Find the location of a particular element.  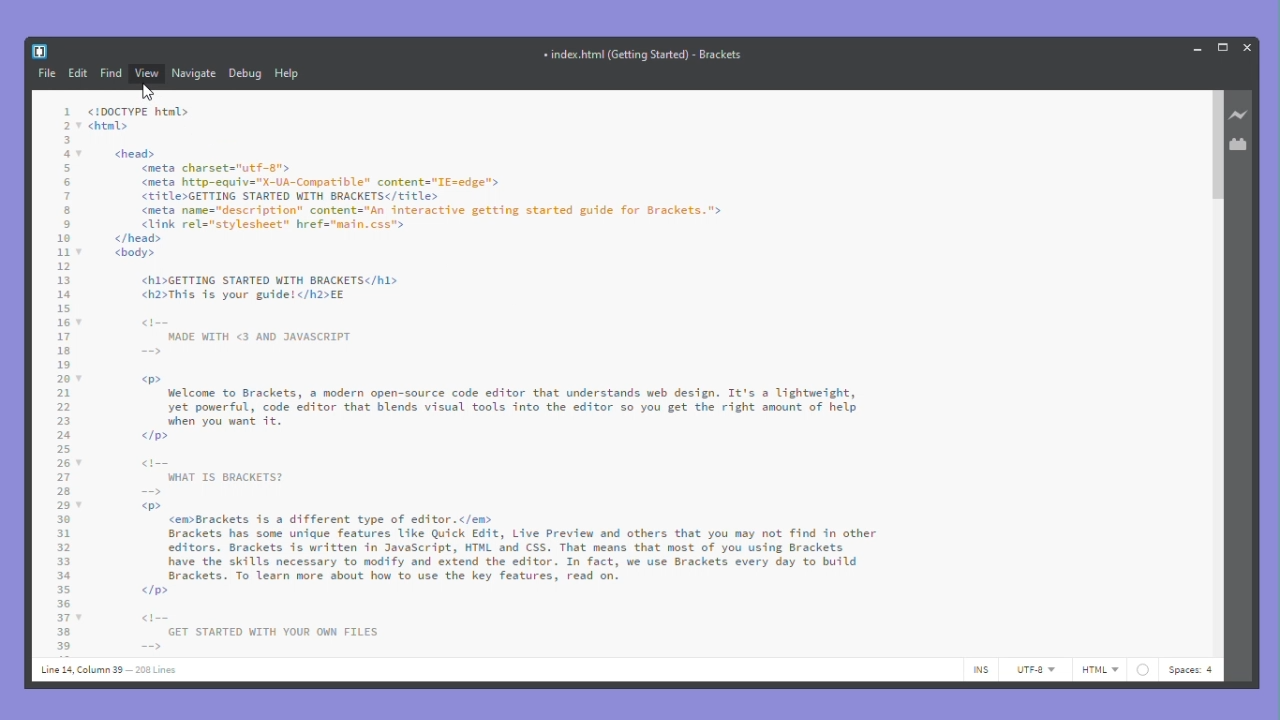

cursor is located at coordinates (148, 92).